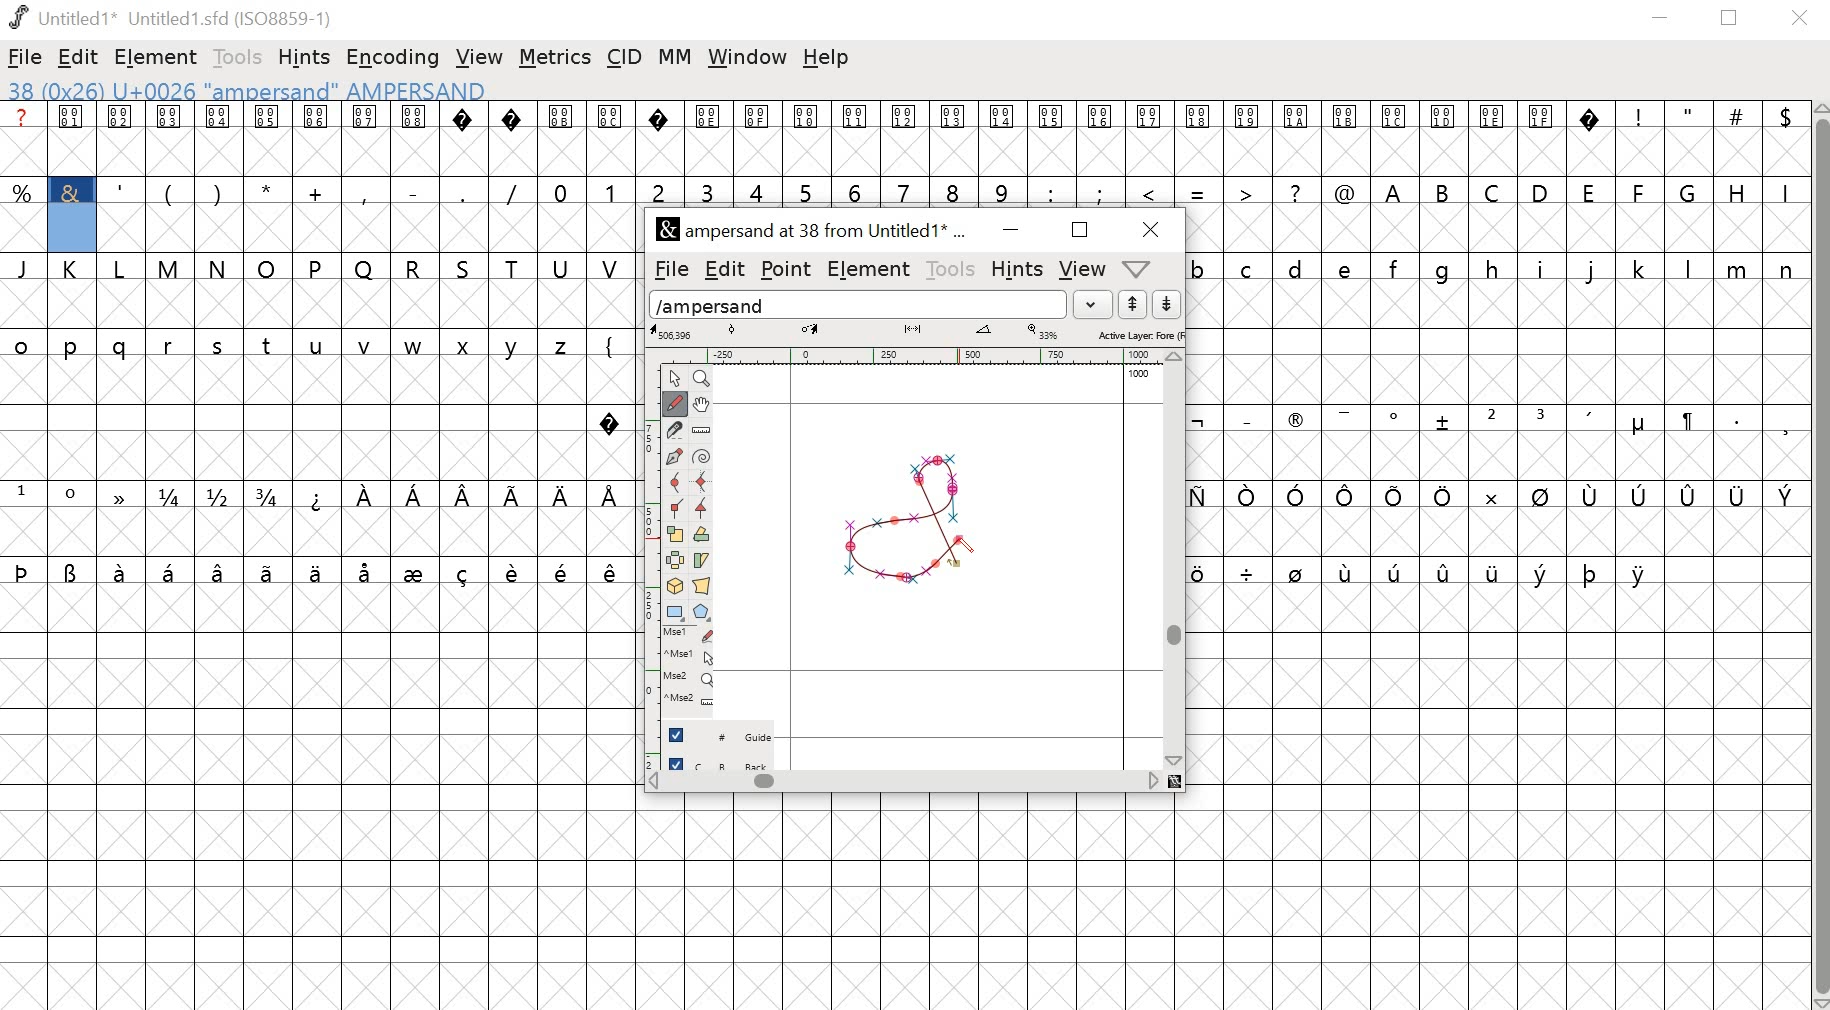 This screenshot has height=1010, width=1830. Describe the element at coordinates (704, 483) in the screenshot. I see `add a curve point always either vertically or horizontally` at that location.